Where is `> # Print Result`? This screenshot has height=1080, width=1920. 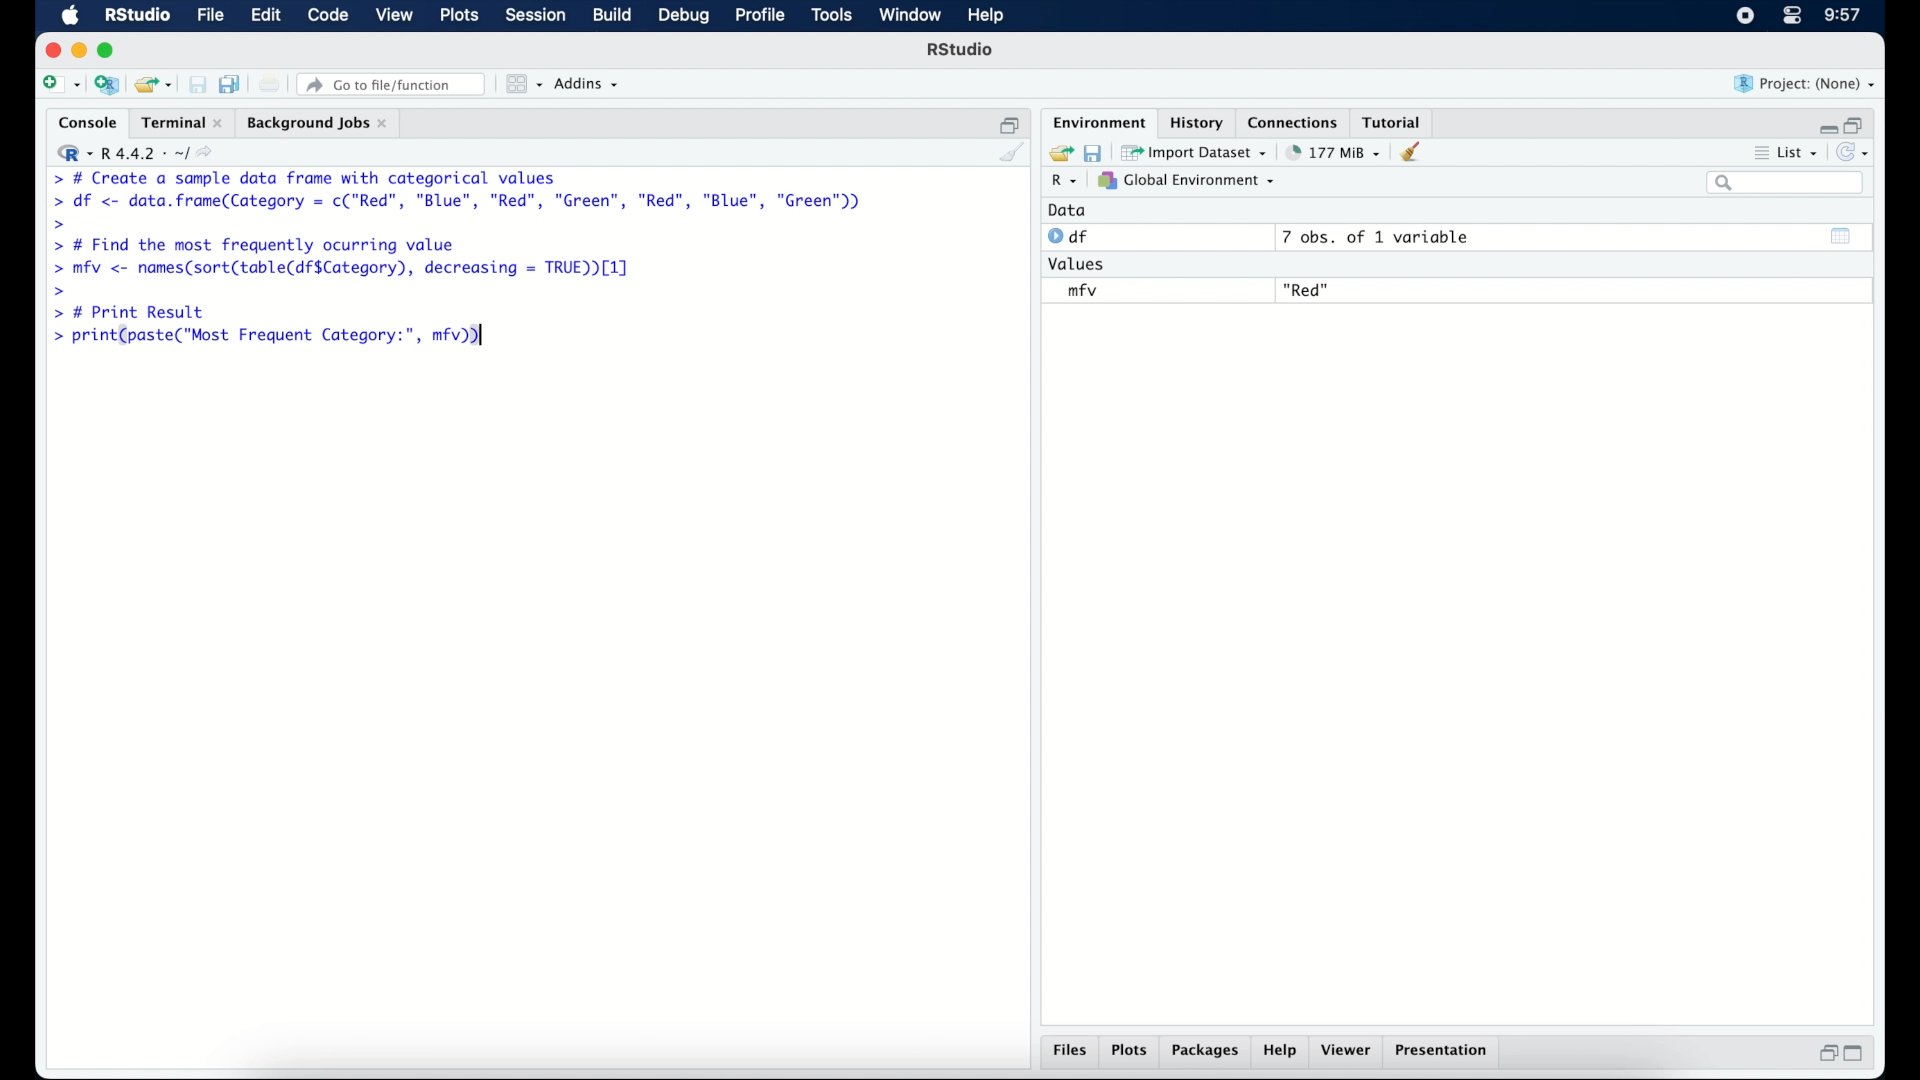
> # Print Result is located at coordinates (131, 310).